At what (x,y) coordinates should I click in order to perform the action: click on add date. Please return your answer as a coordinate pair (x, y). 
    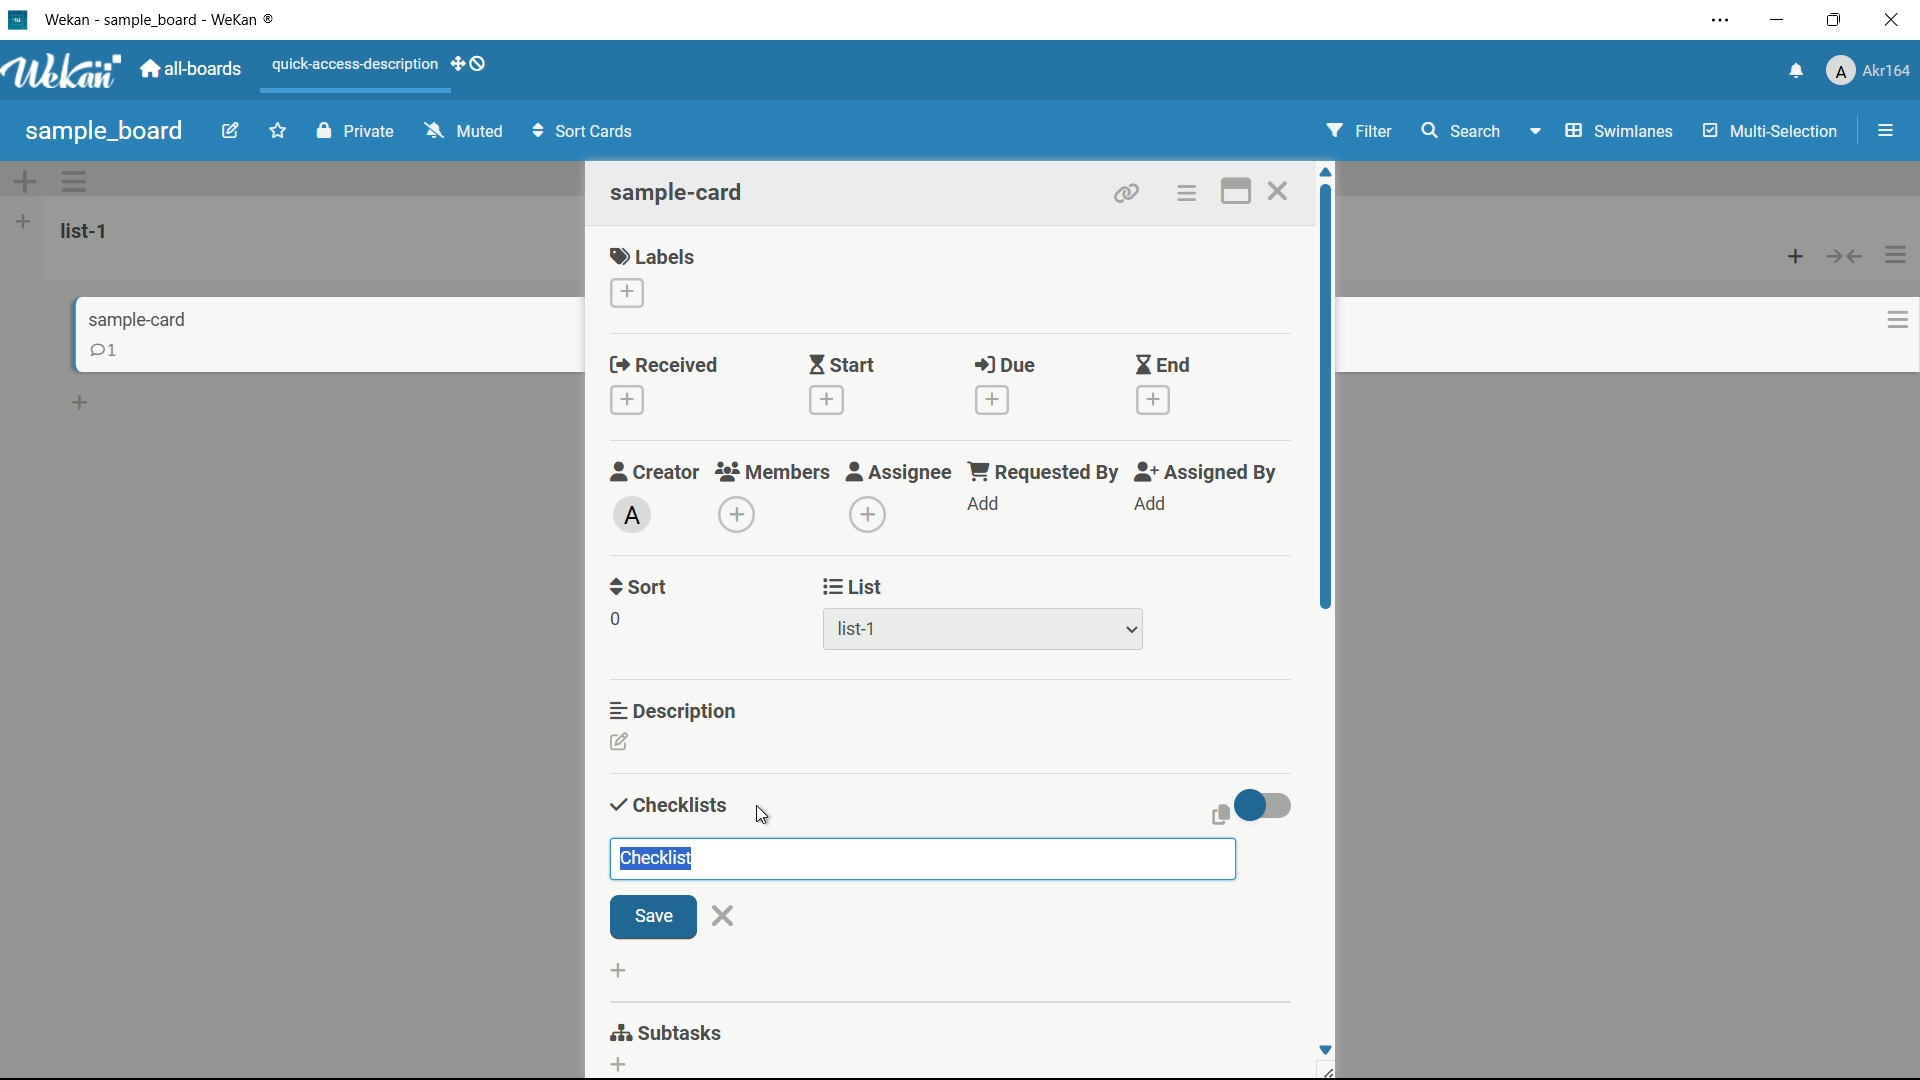
    Looking at the image, I should click on (1153, 400).